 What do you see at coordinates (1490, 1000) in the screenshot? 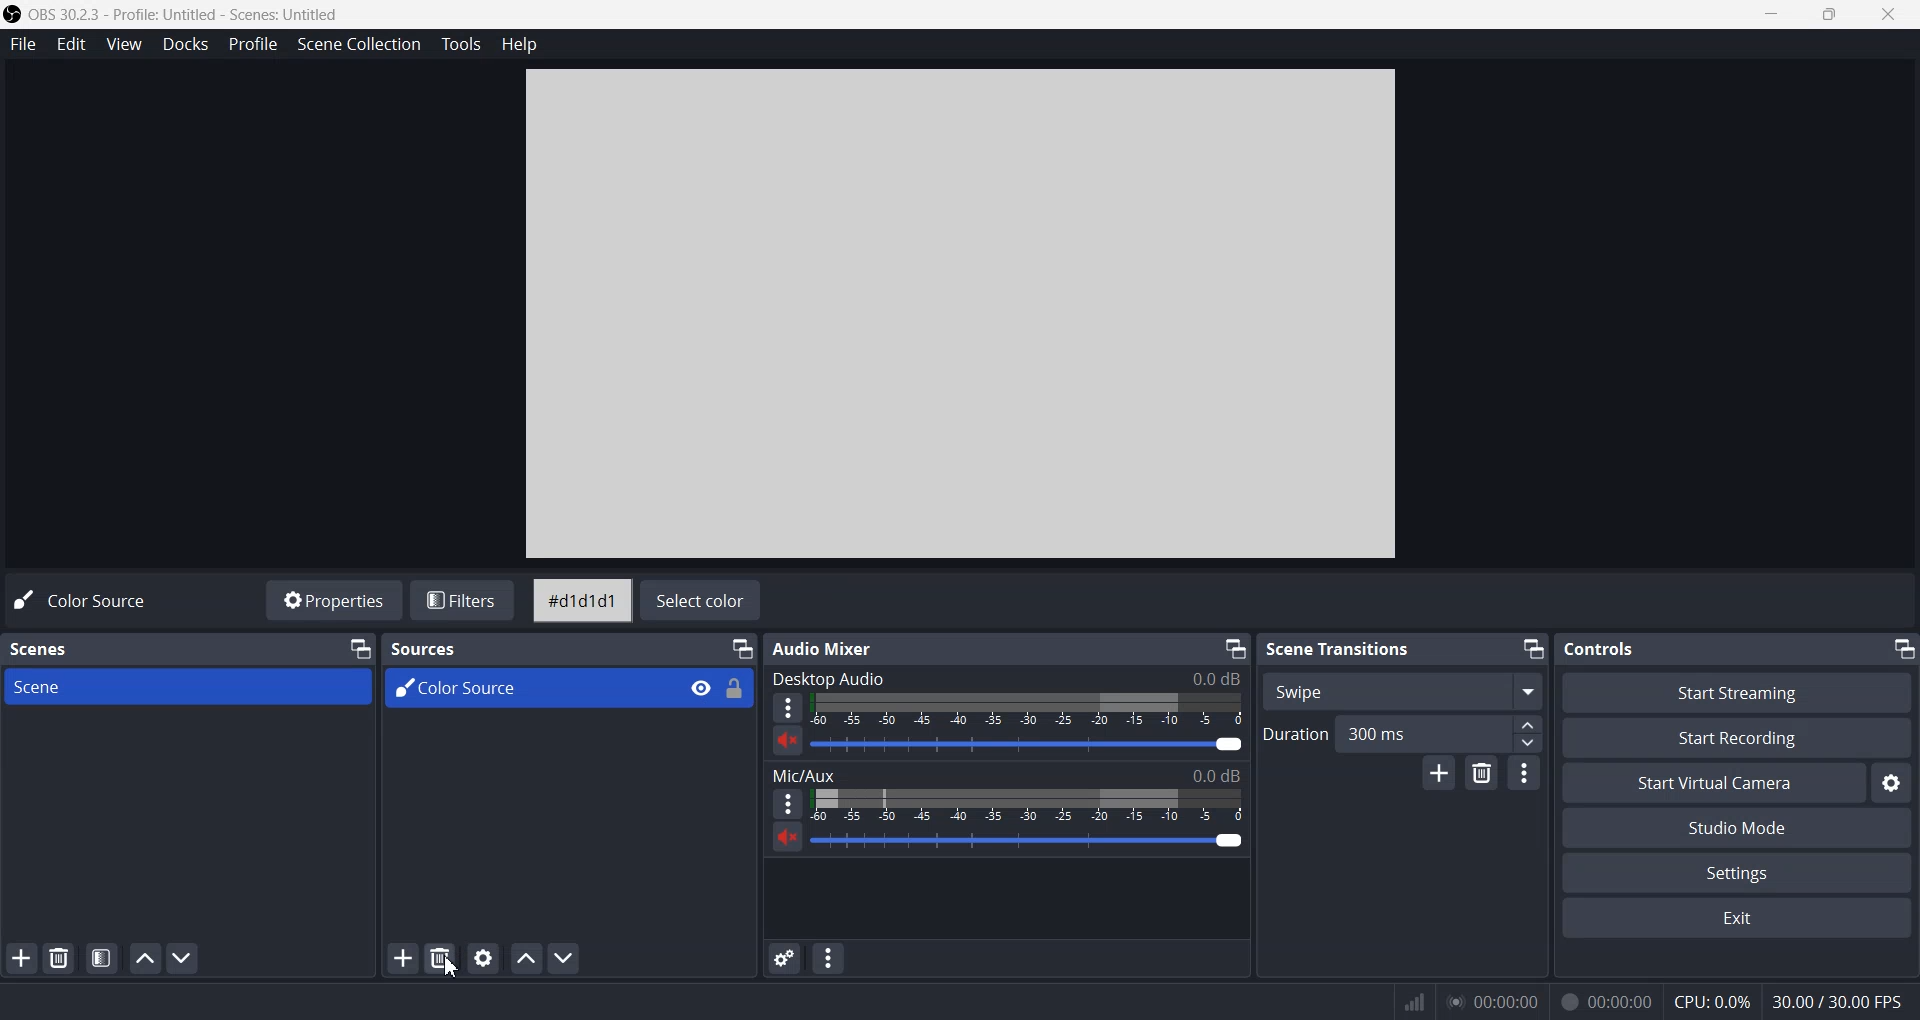
I see `00:00:00` at bounding box center [1490, 1000].